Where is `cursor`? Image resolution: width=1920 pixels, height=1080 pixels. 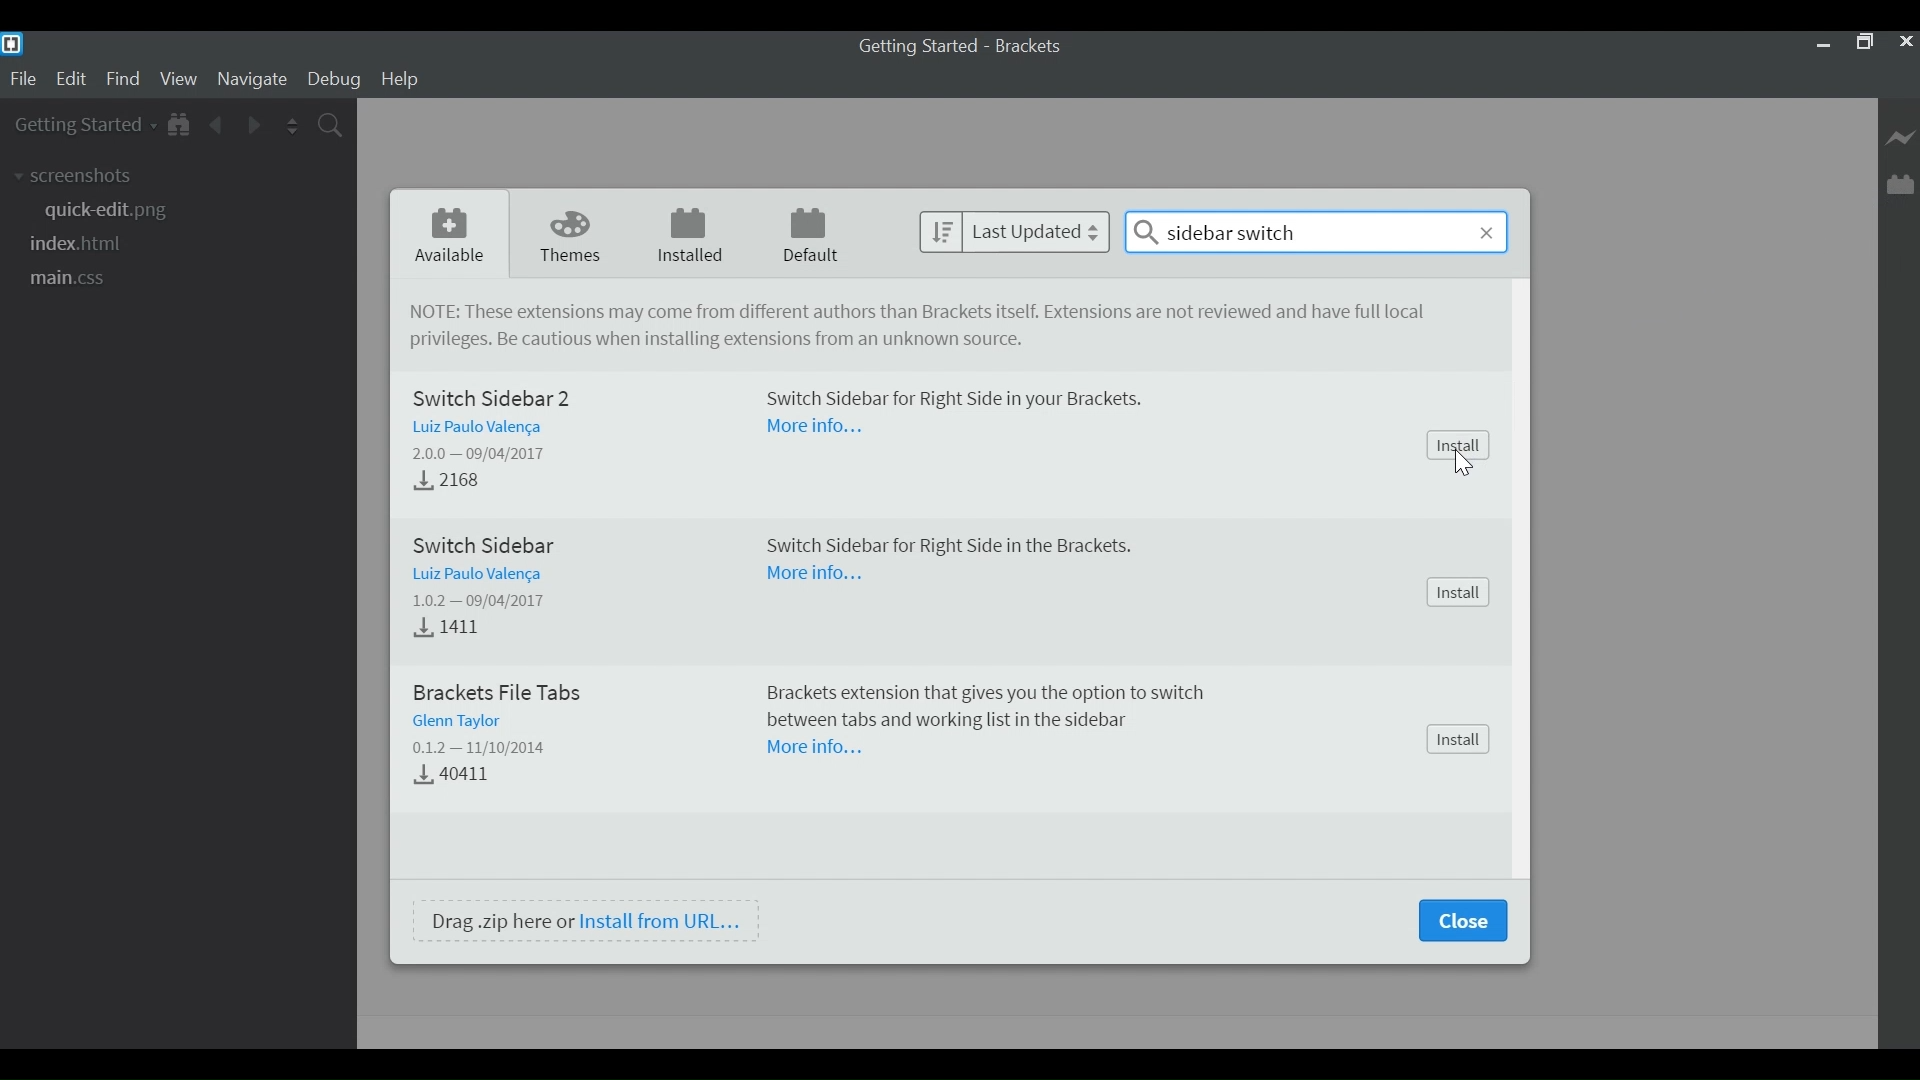
cursor is located at coordinates (1463, 464).